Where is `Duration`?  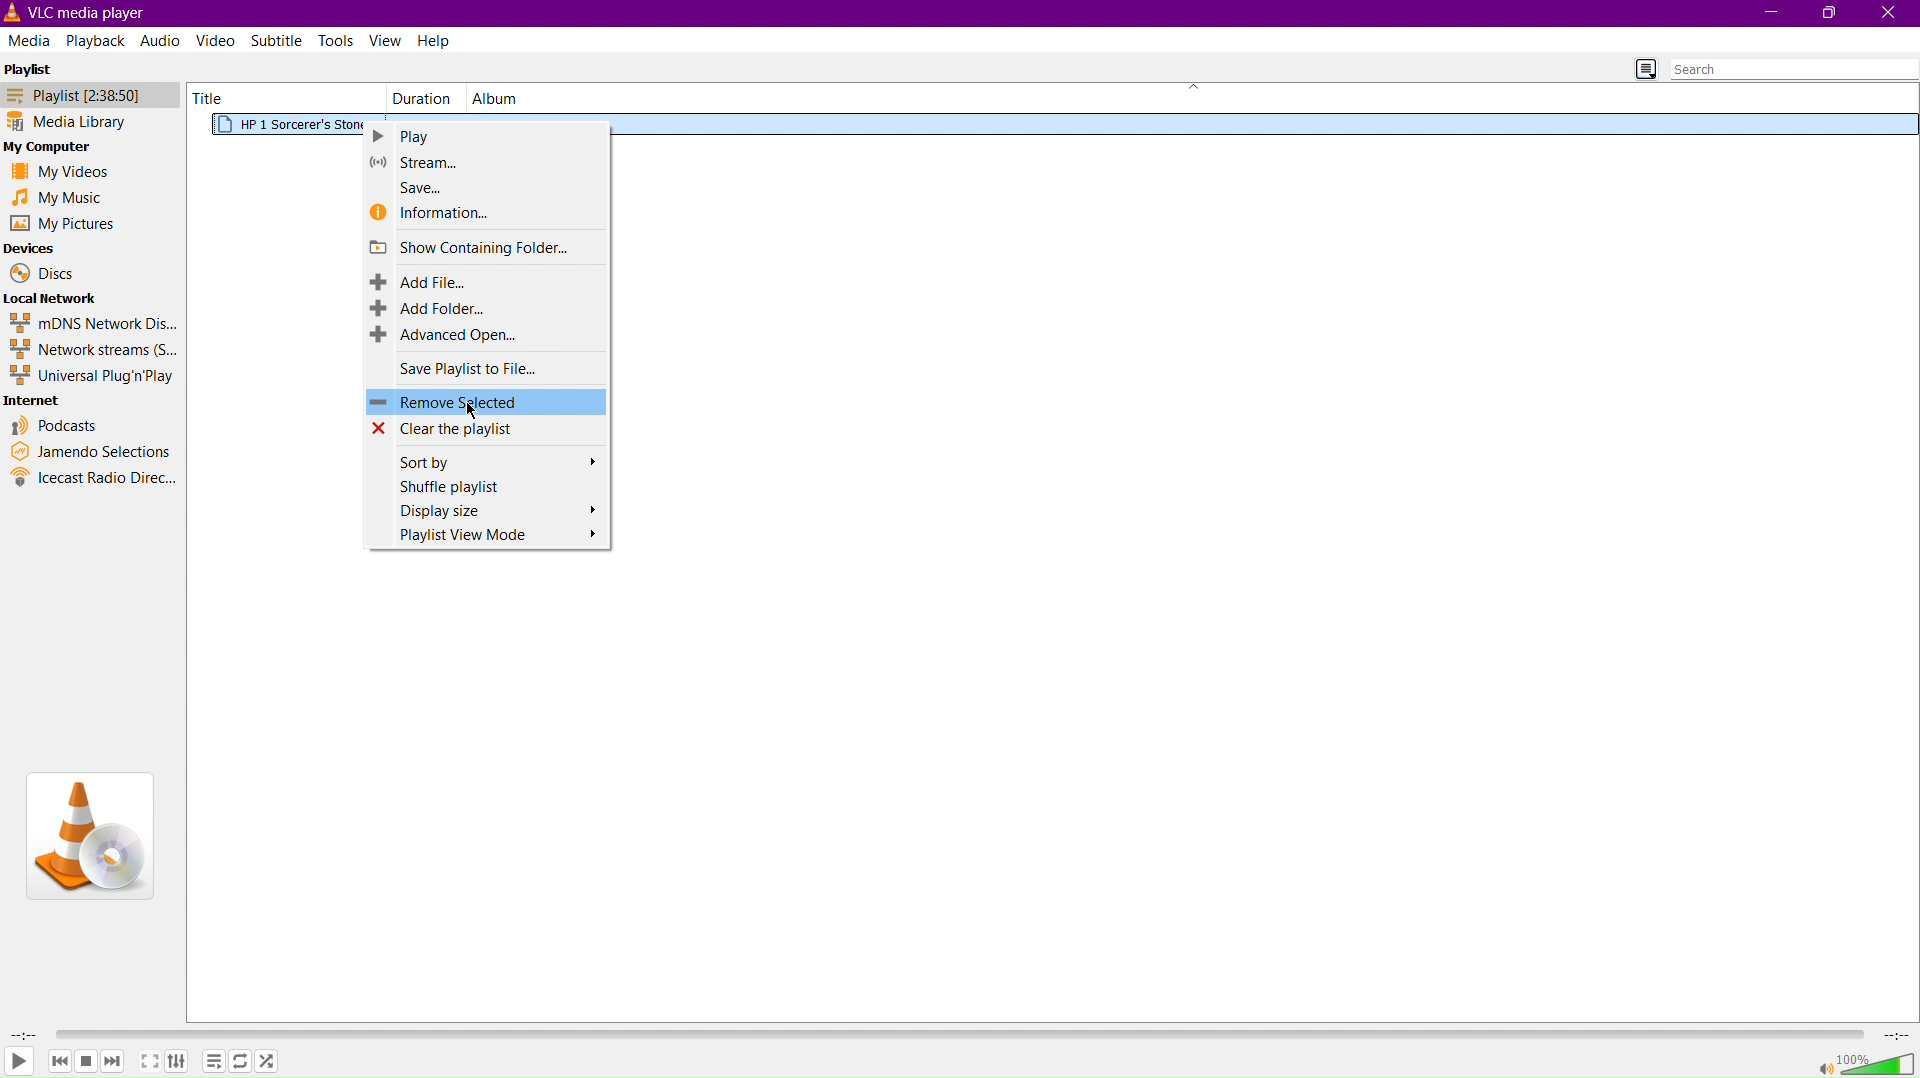 Duration is located at coordinates (419, 98).